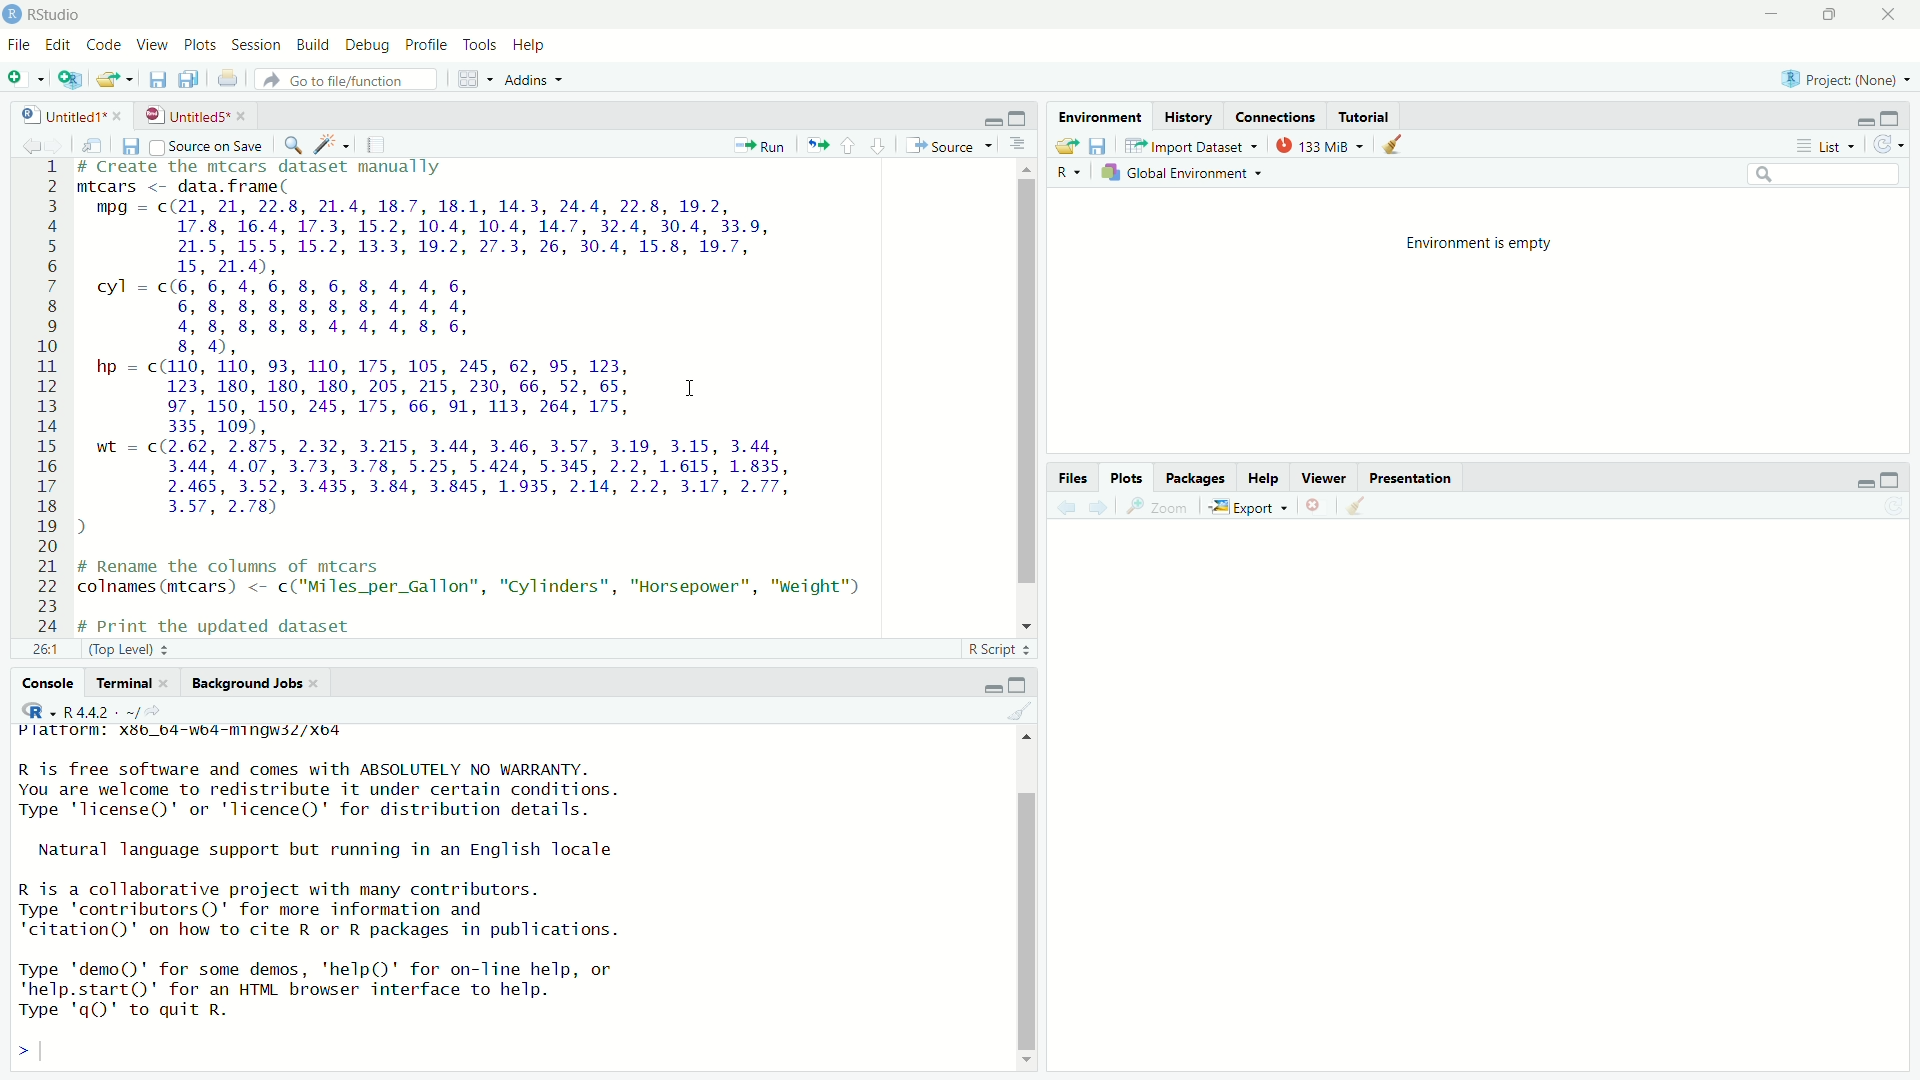  What do you see at coordinates (1325, 479) in the screenshot?
I see `viewer` at bounding box center [1325, 479].